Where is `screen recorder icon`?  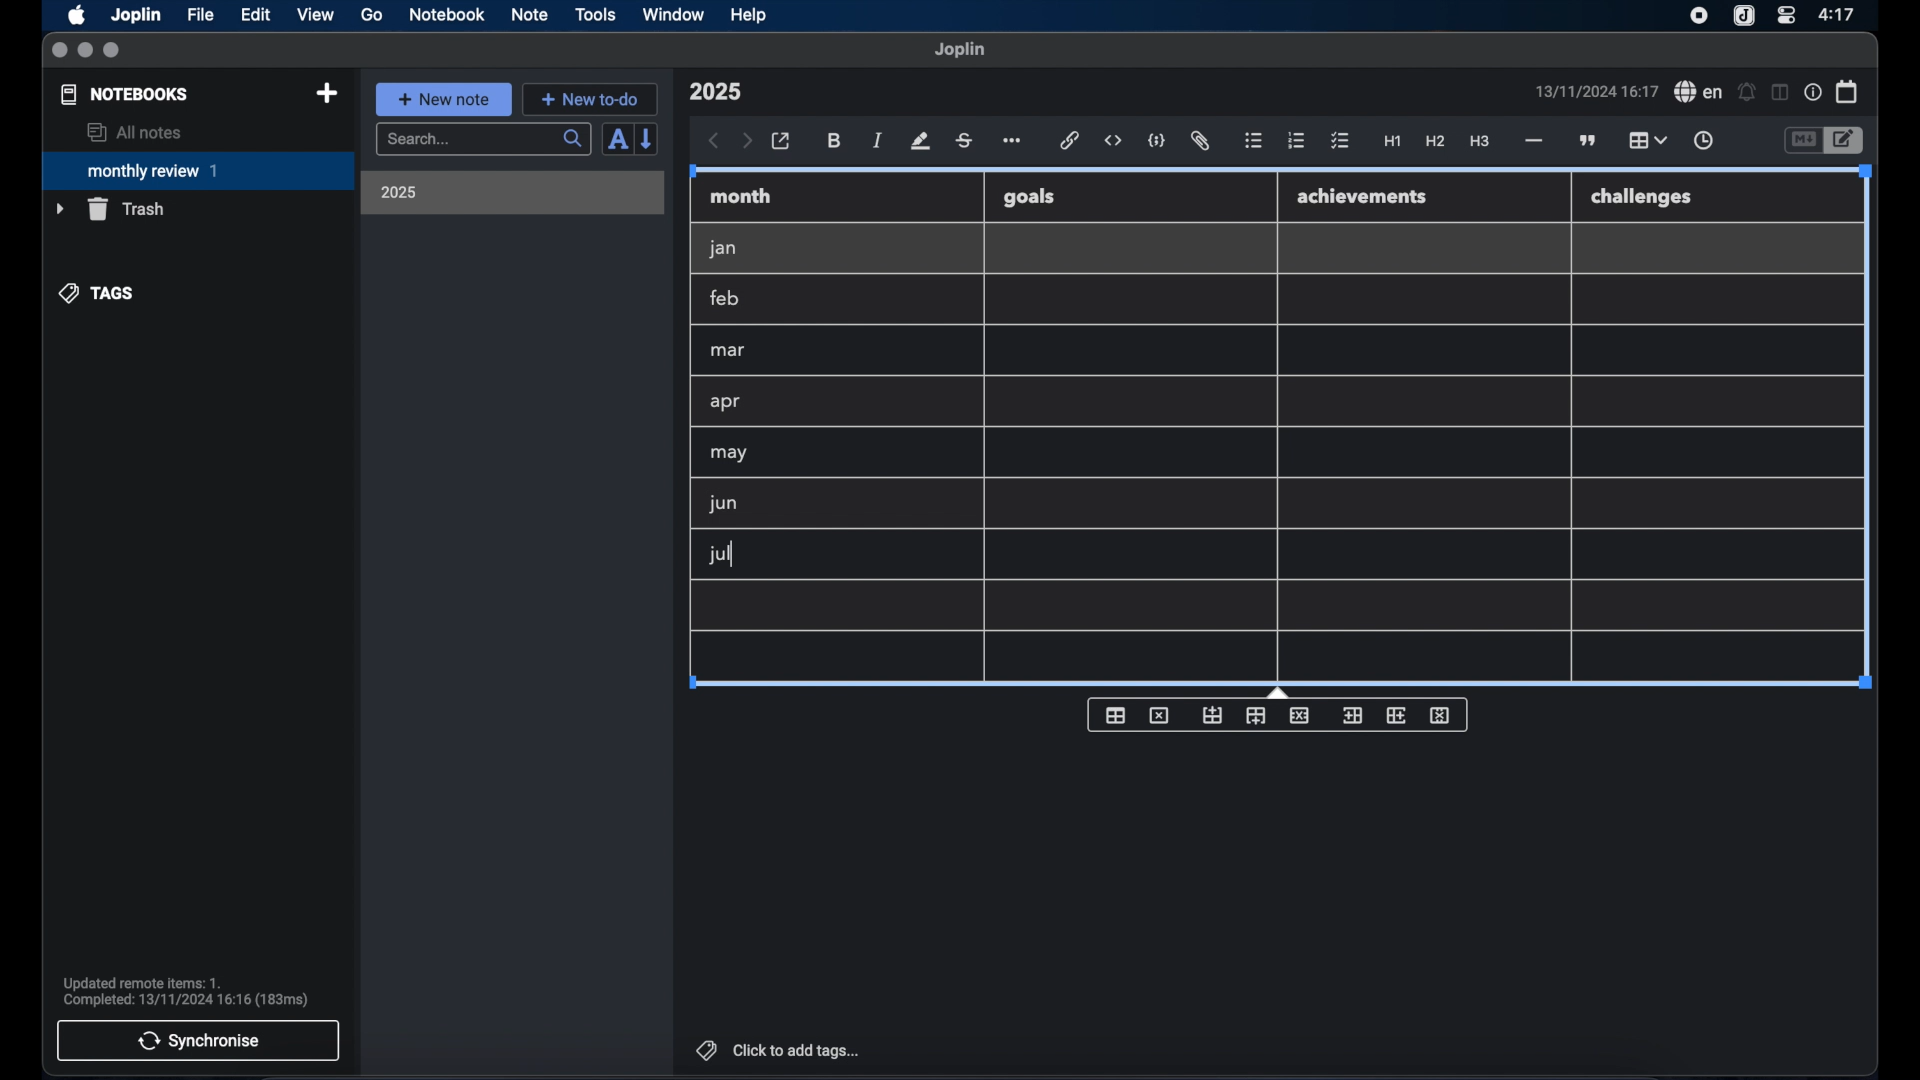
screen recorder icon is located at coordinates (1699, 16).